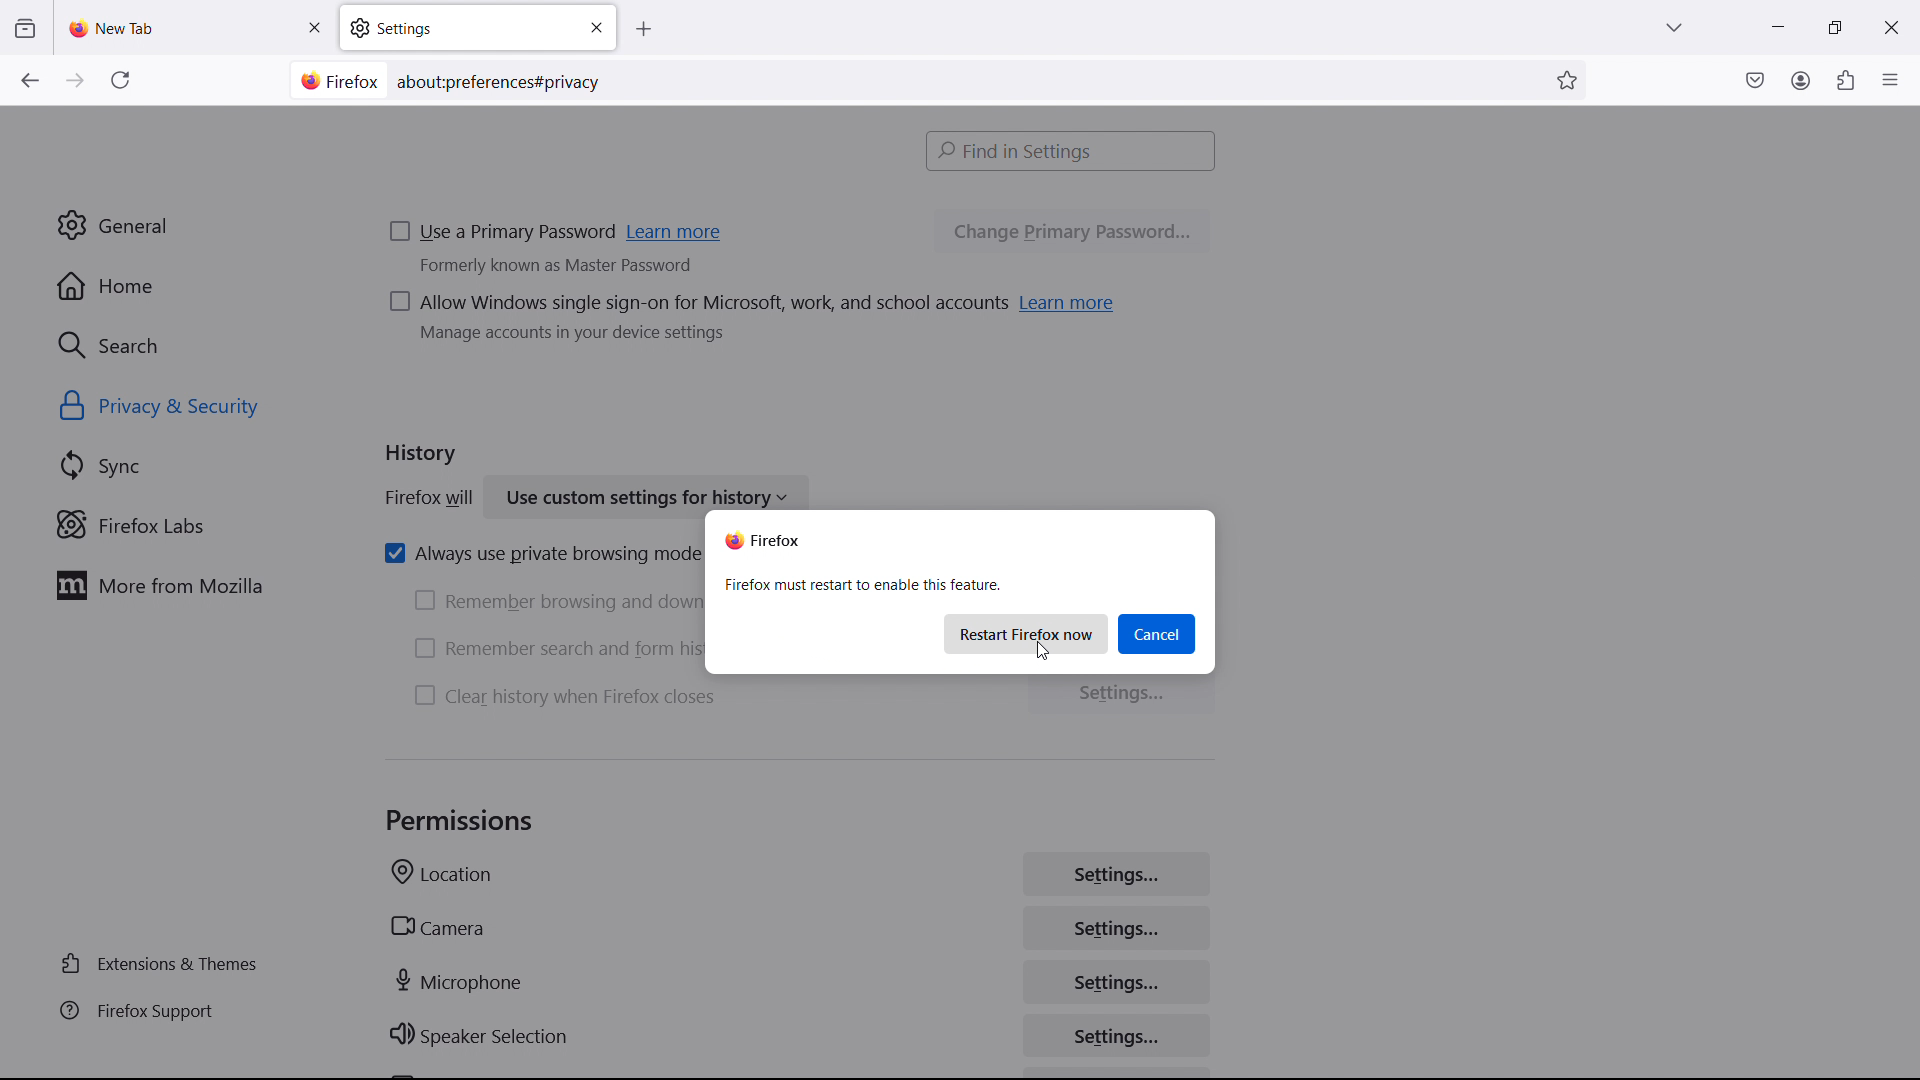  I want to click on speaker selection, so click(480, 1037).